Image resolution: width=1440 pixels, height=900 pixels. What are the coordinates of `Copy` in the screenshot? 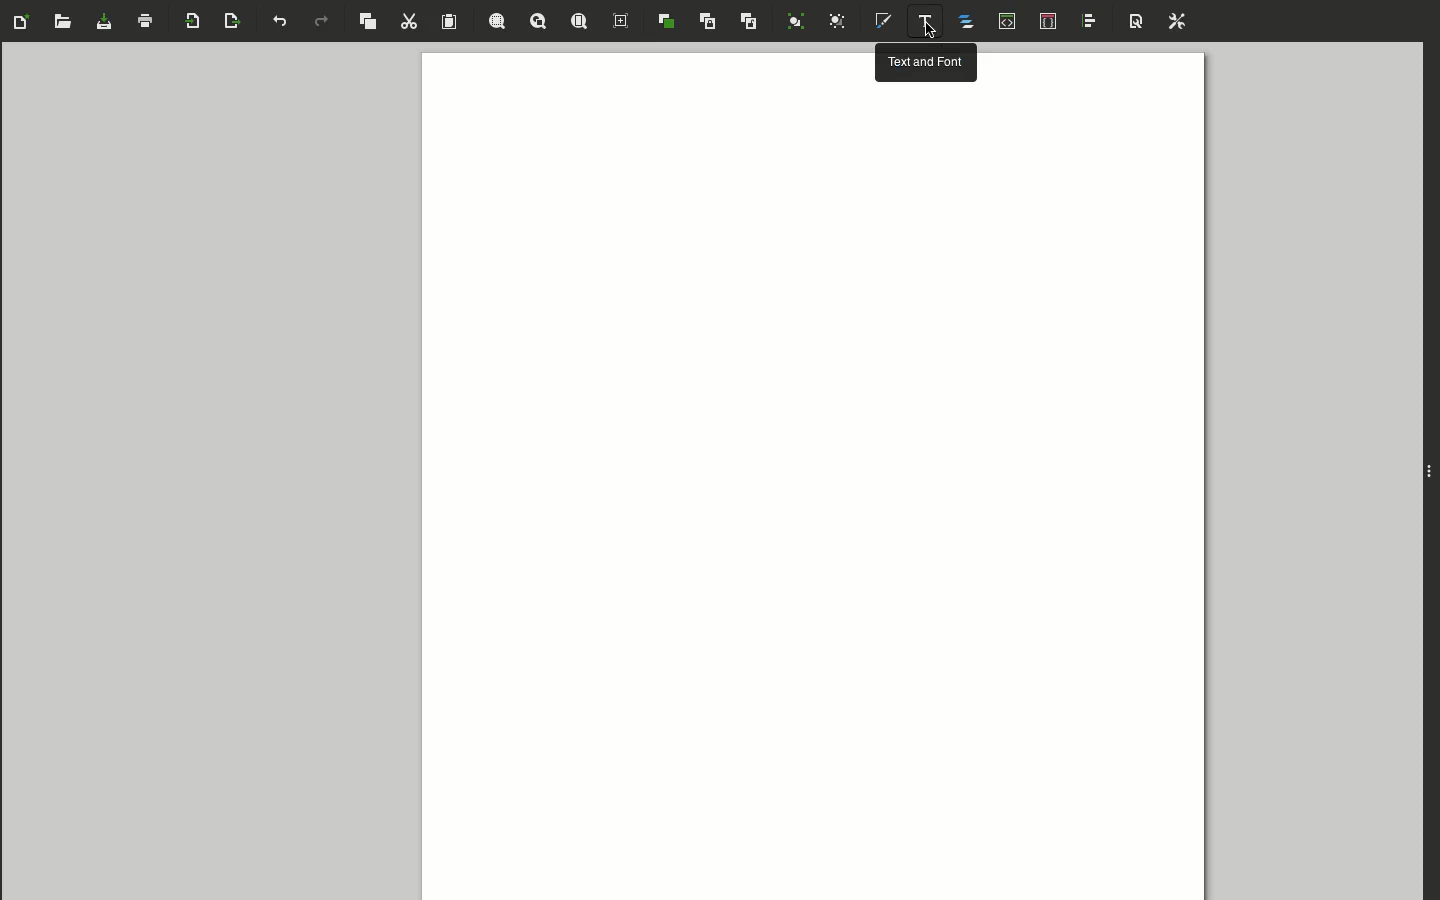 It's located at (368, 21).